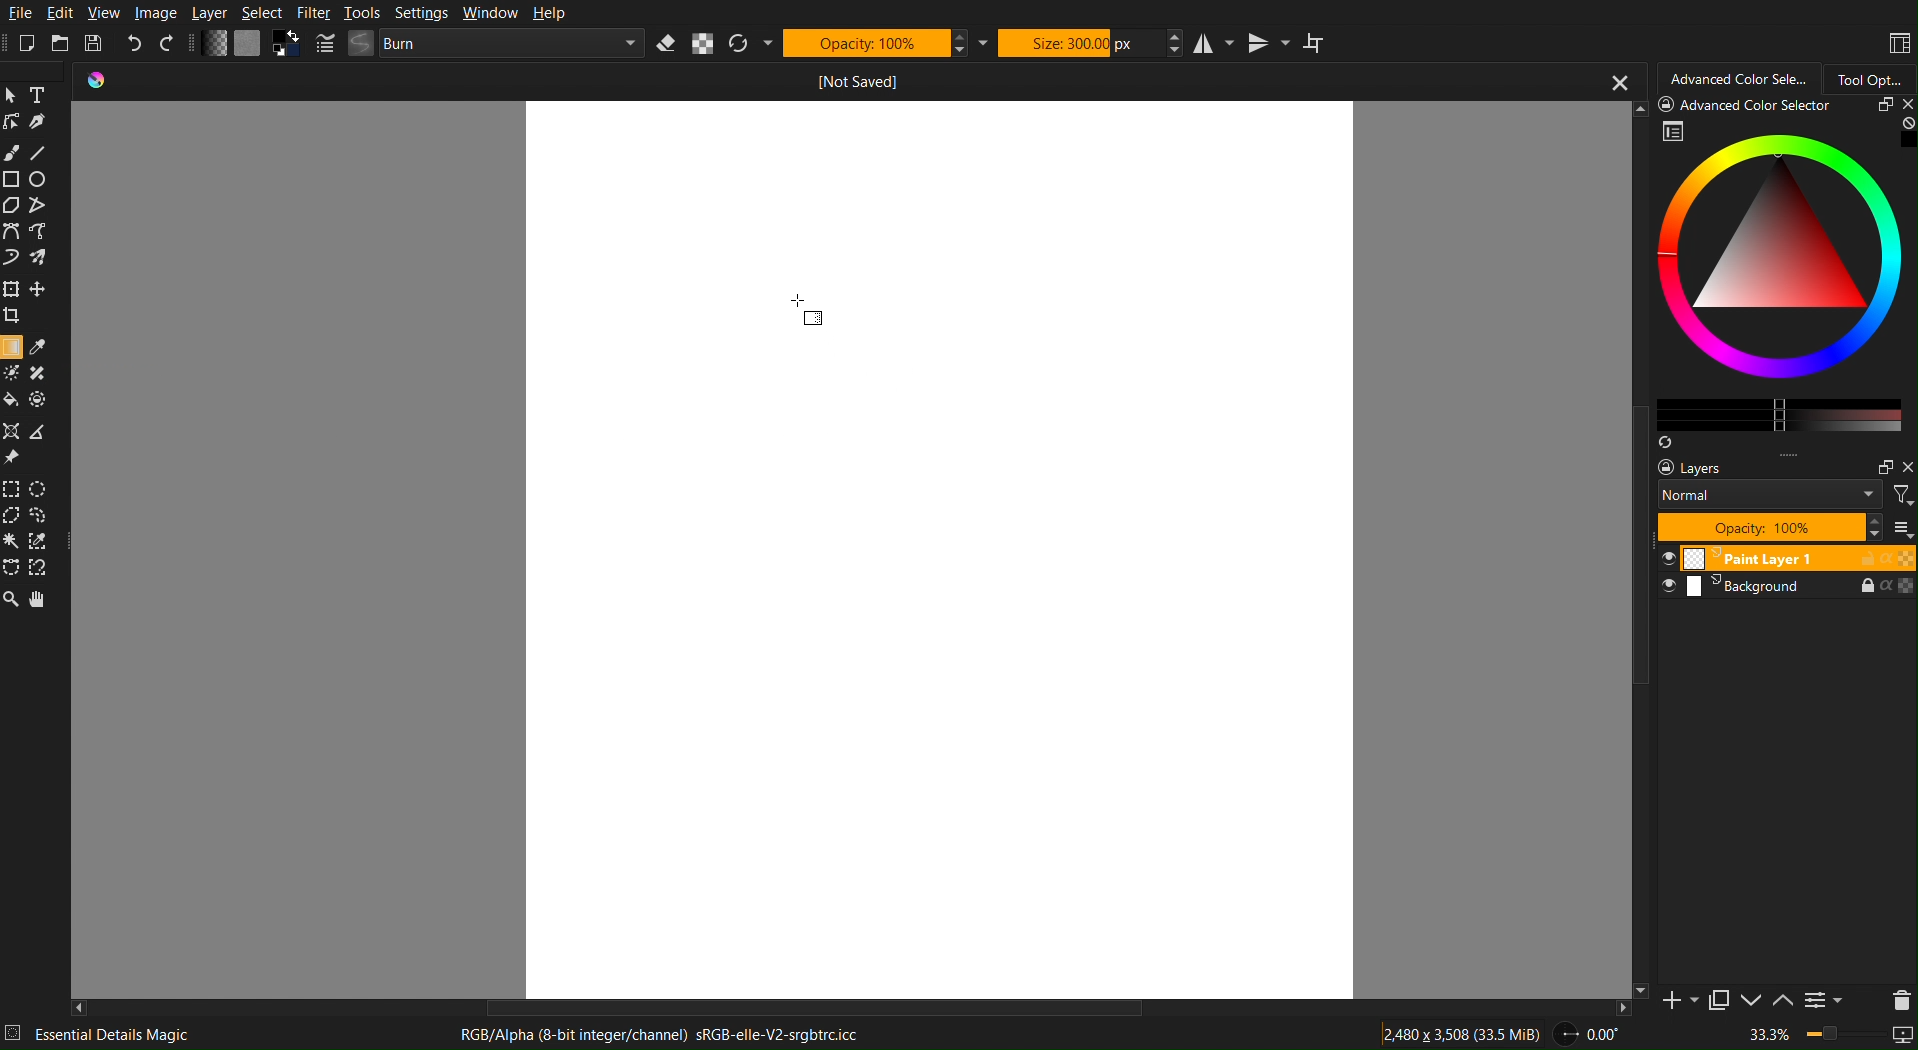  What do you see at coordinates (487, 14) in the screenshot?
I see `Window` at bounding box center [487, 14].